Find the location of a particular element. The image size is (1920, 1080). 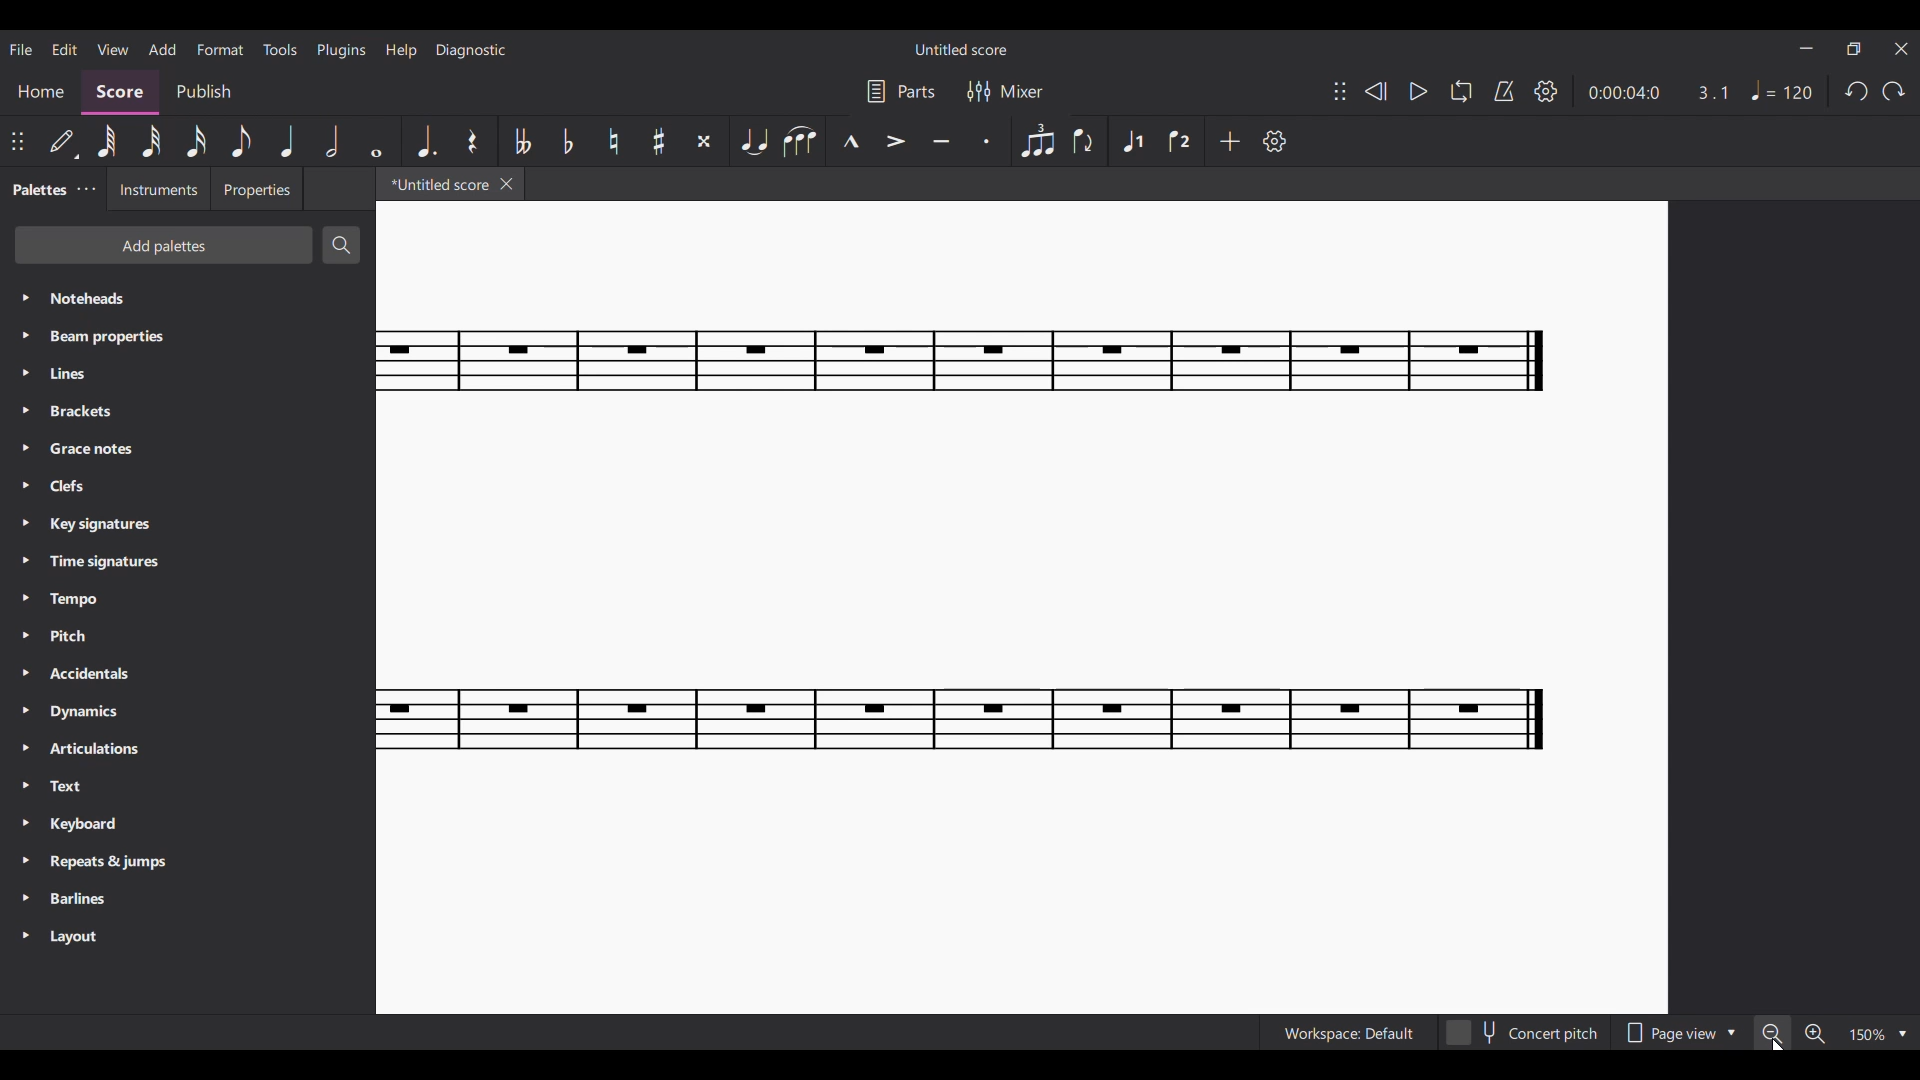

Dynamics is located at coordinates (187, 711).